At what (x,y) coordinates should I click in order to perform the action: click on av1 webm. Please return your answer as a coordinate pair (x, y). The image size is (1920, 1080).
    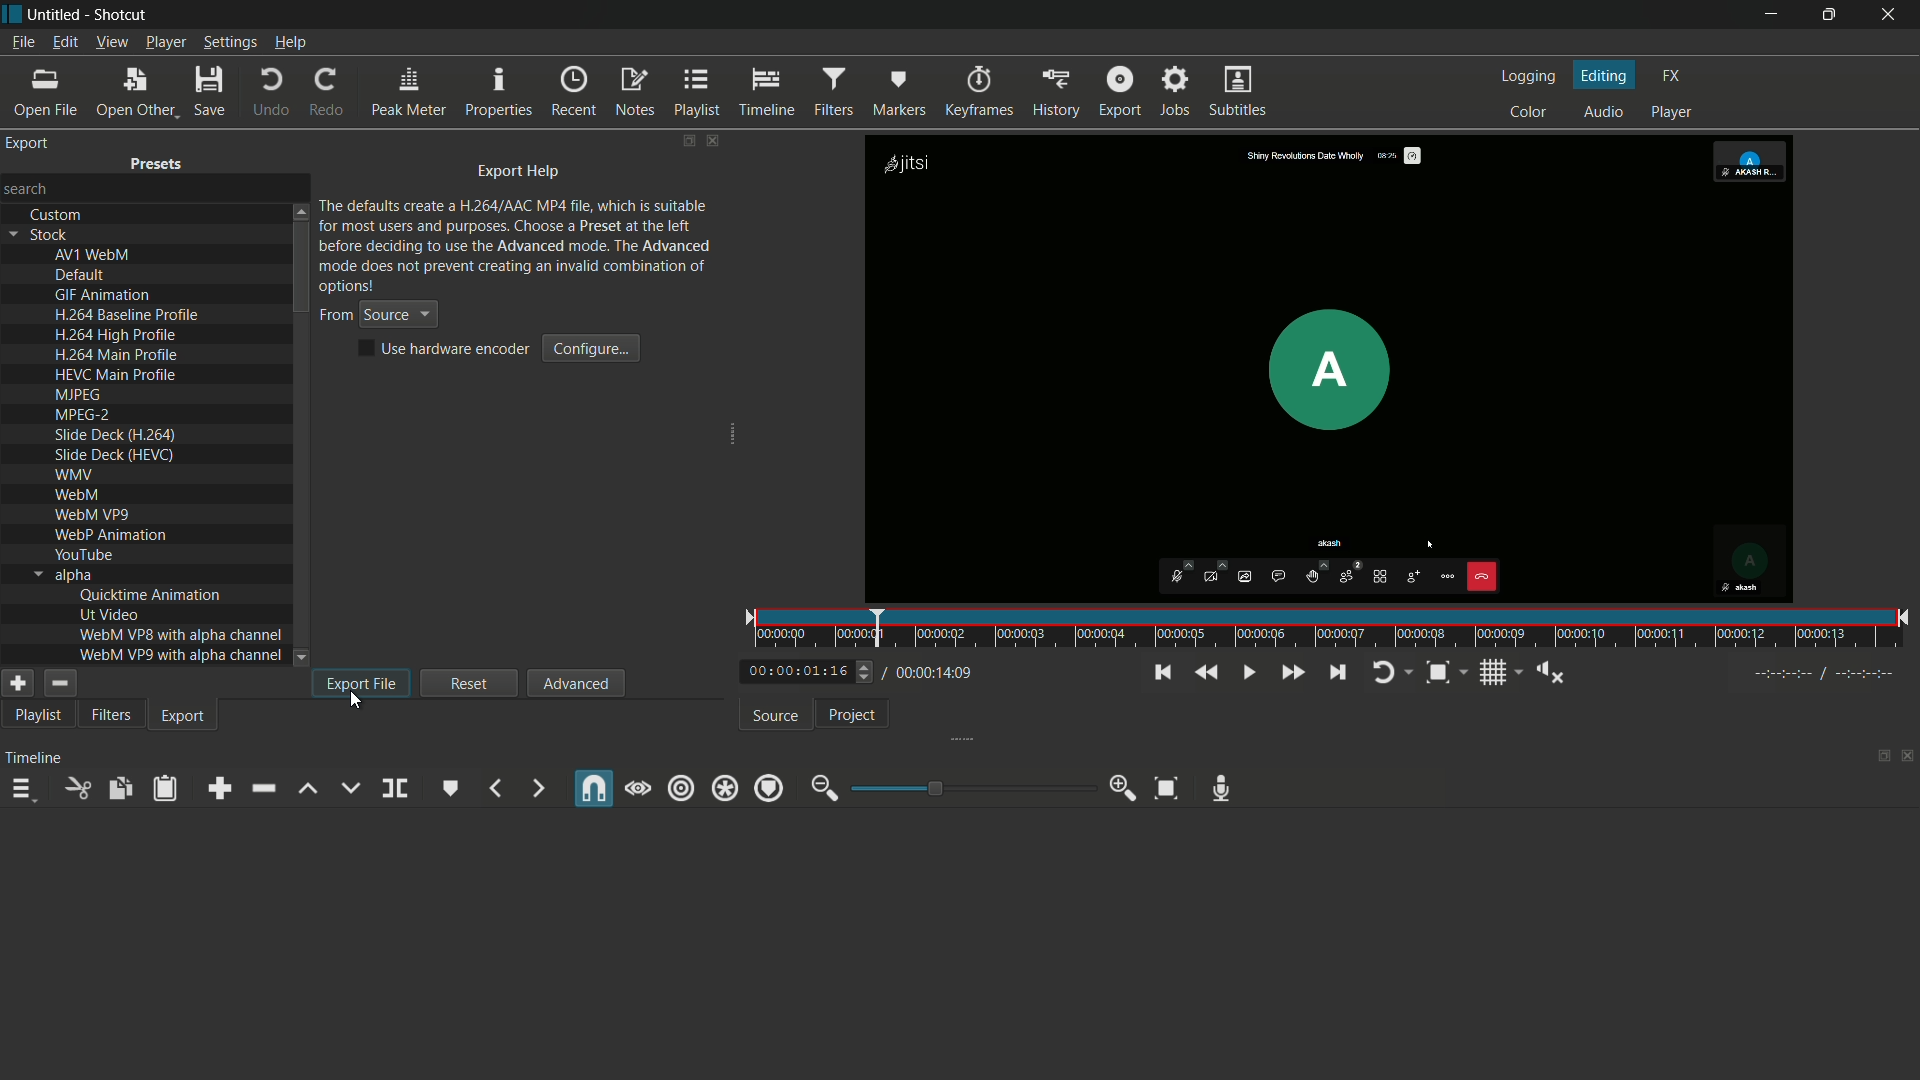
    Looking at the image, I should click on (92, 255).